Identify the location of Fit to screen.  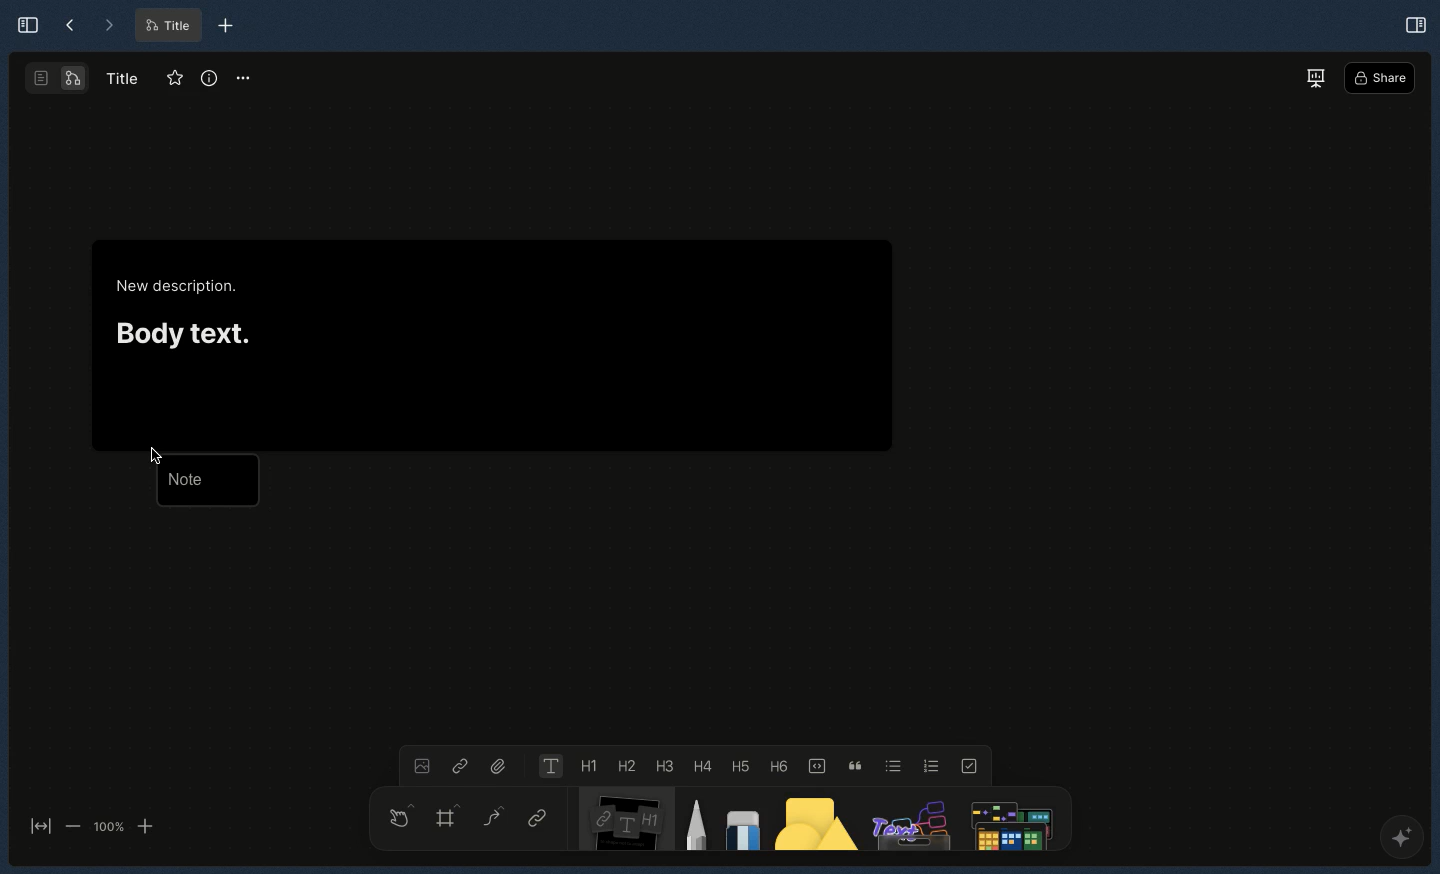
(38, 828).